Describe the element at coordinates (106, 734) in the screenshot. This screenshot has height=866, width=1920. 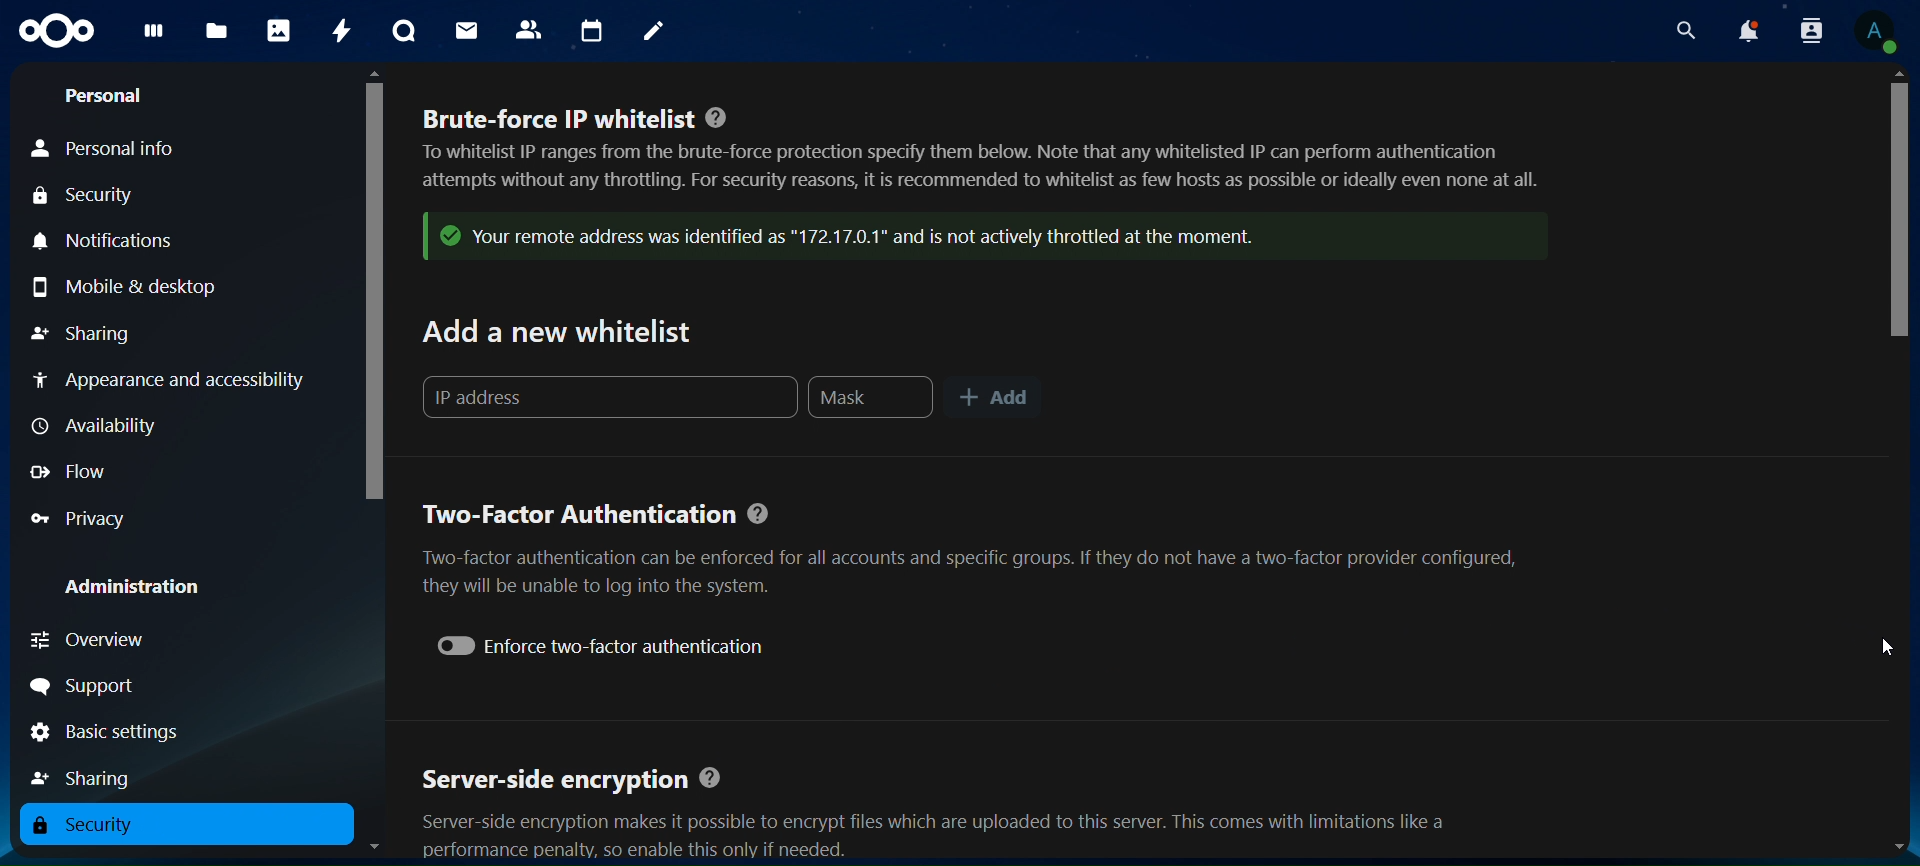
I see `basic settings` at that location.